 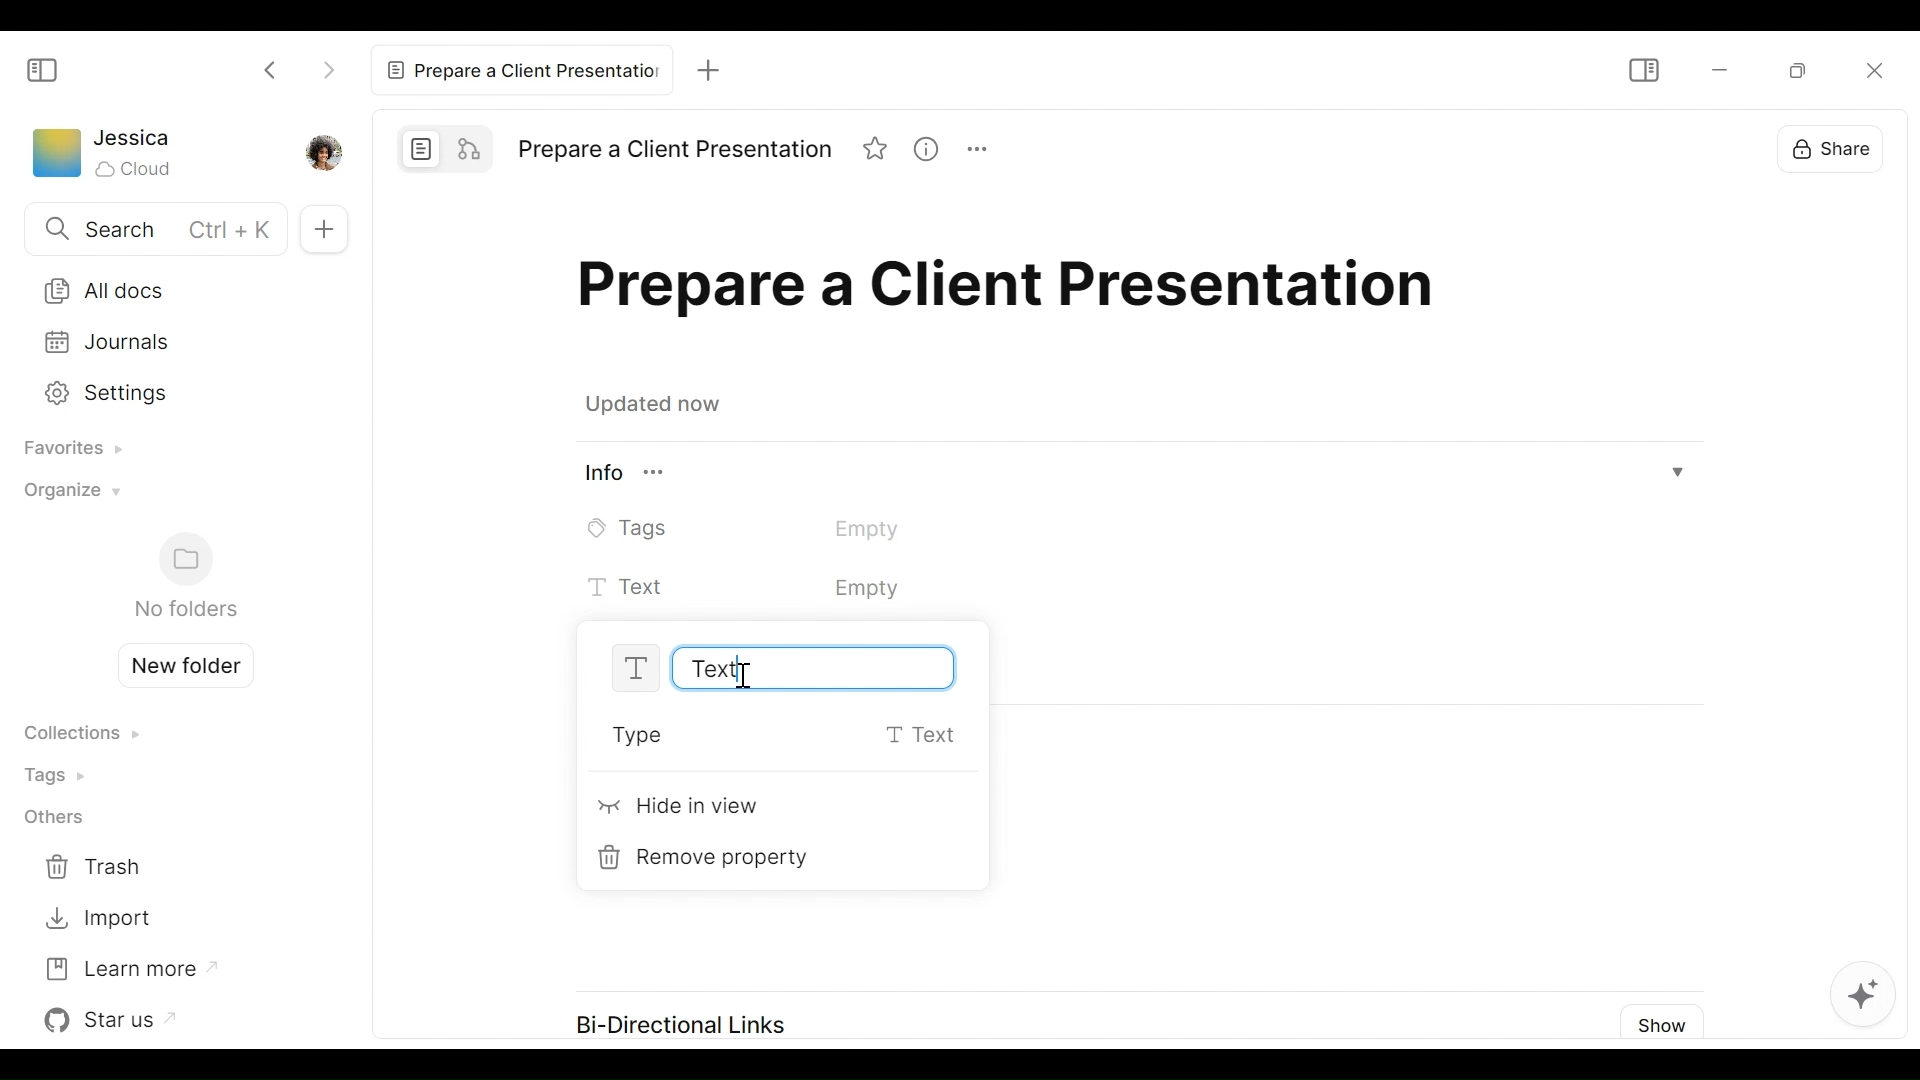 What do you see at coordinates (1864, 1000) in the screenshot?
I see `AI` at bounding box center [1864, 1000].